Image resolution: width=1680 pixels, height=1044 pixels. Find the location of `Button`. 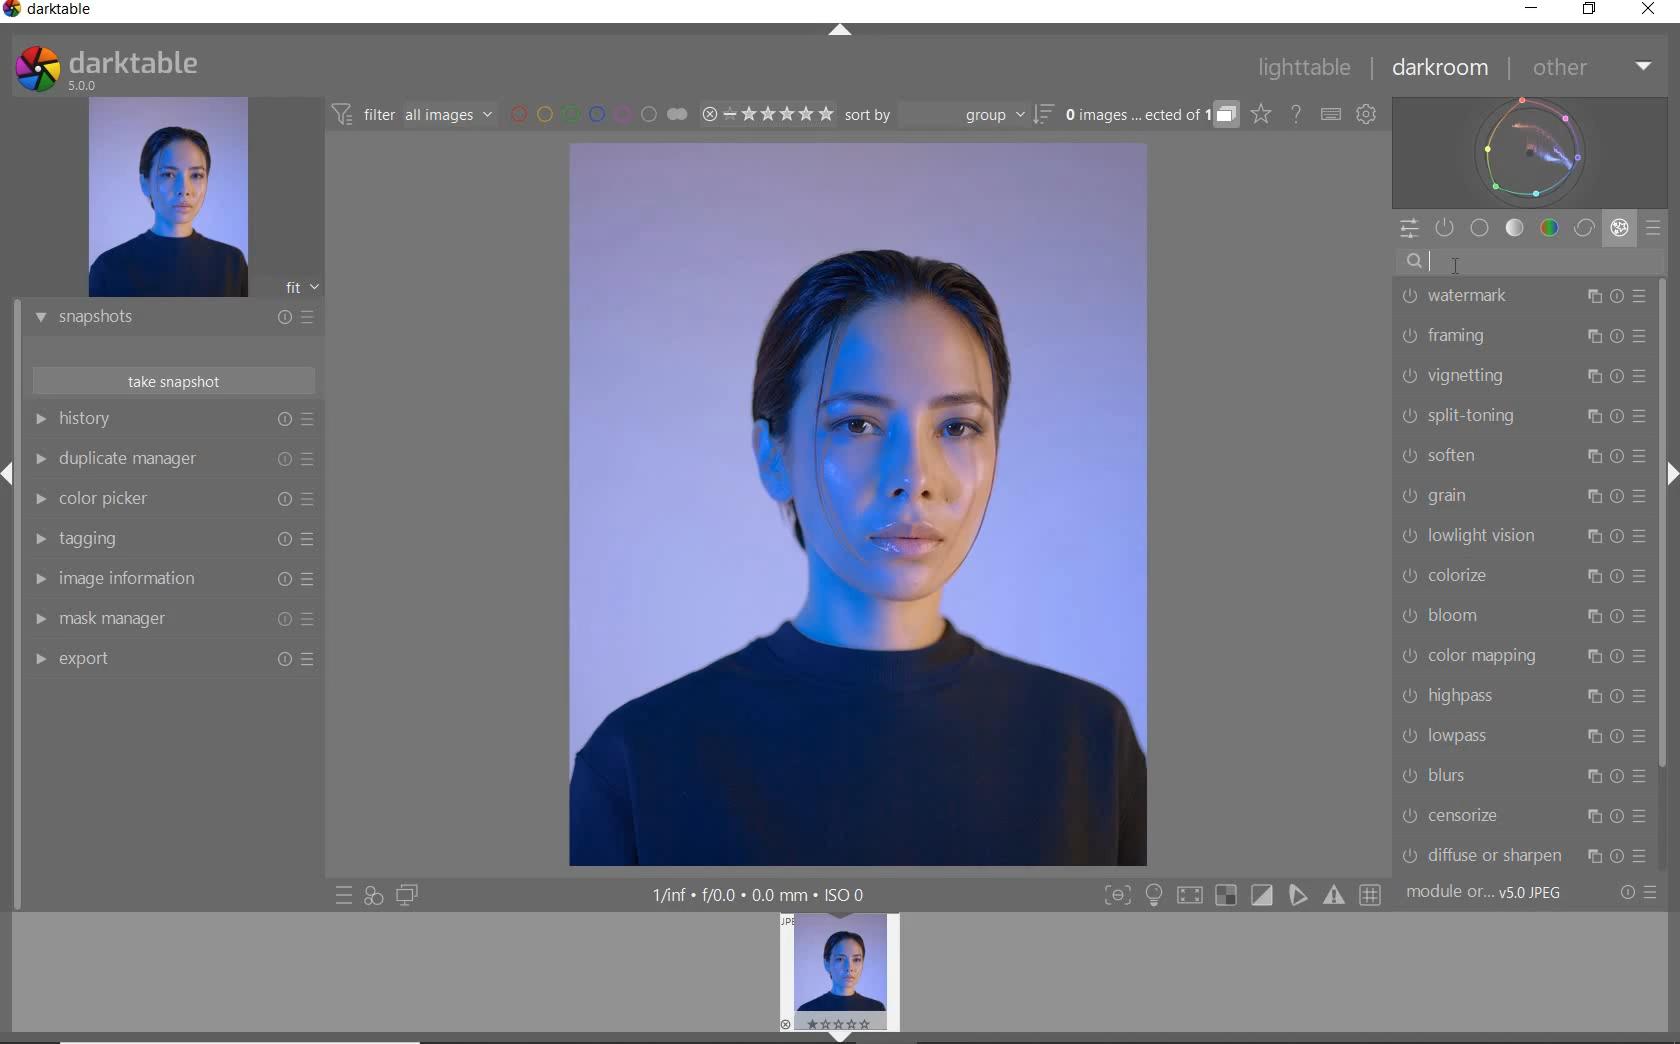

Button is located at coordinates (1226, 896).